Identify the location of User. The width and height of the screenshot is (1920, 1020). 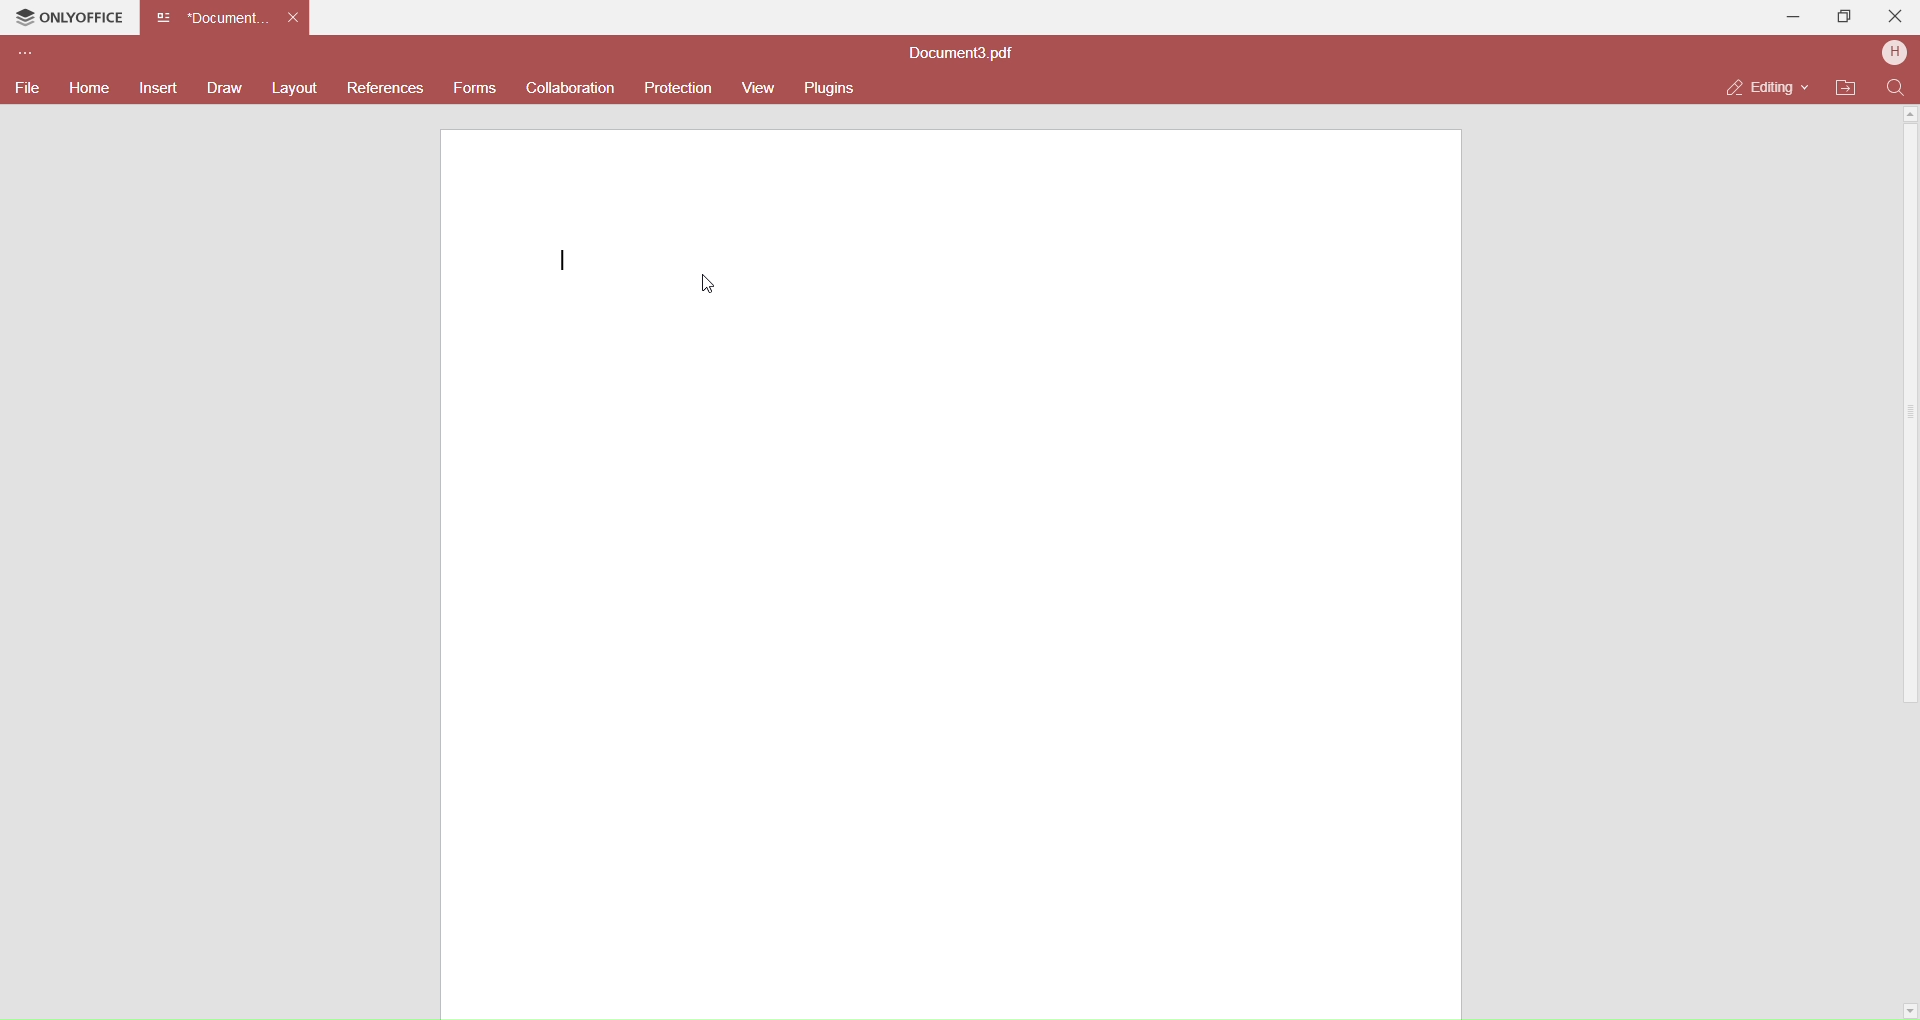
(1894, 54).